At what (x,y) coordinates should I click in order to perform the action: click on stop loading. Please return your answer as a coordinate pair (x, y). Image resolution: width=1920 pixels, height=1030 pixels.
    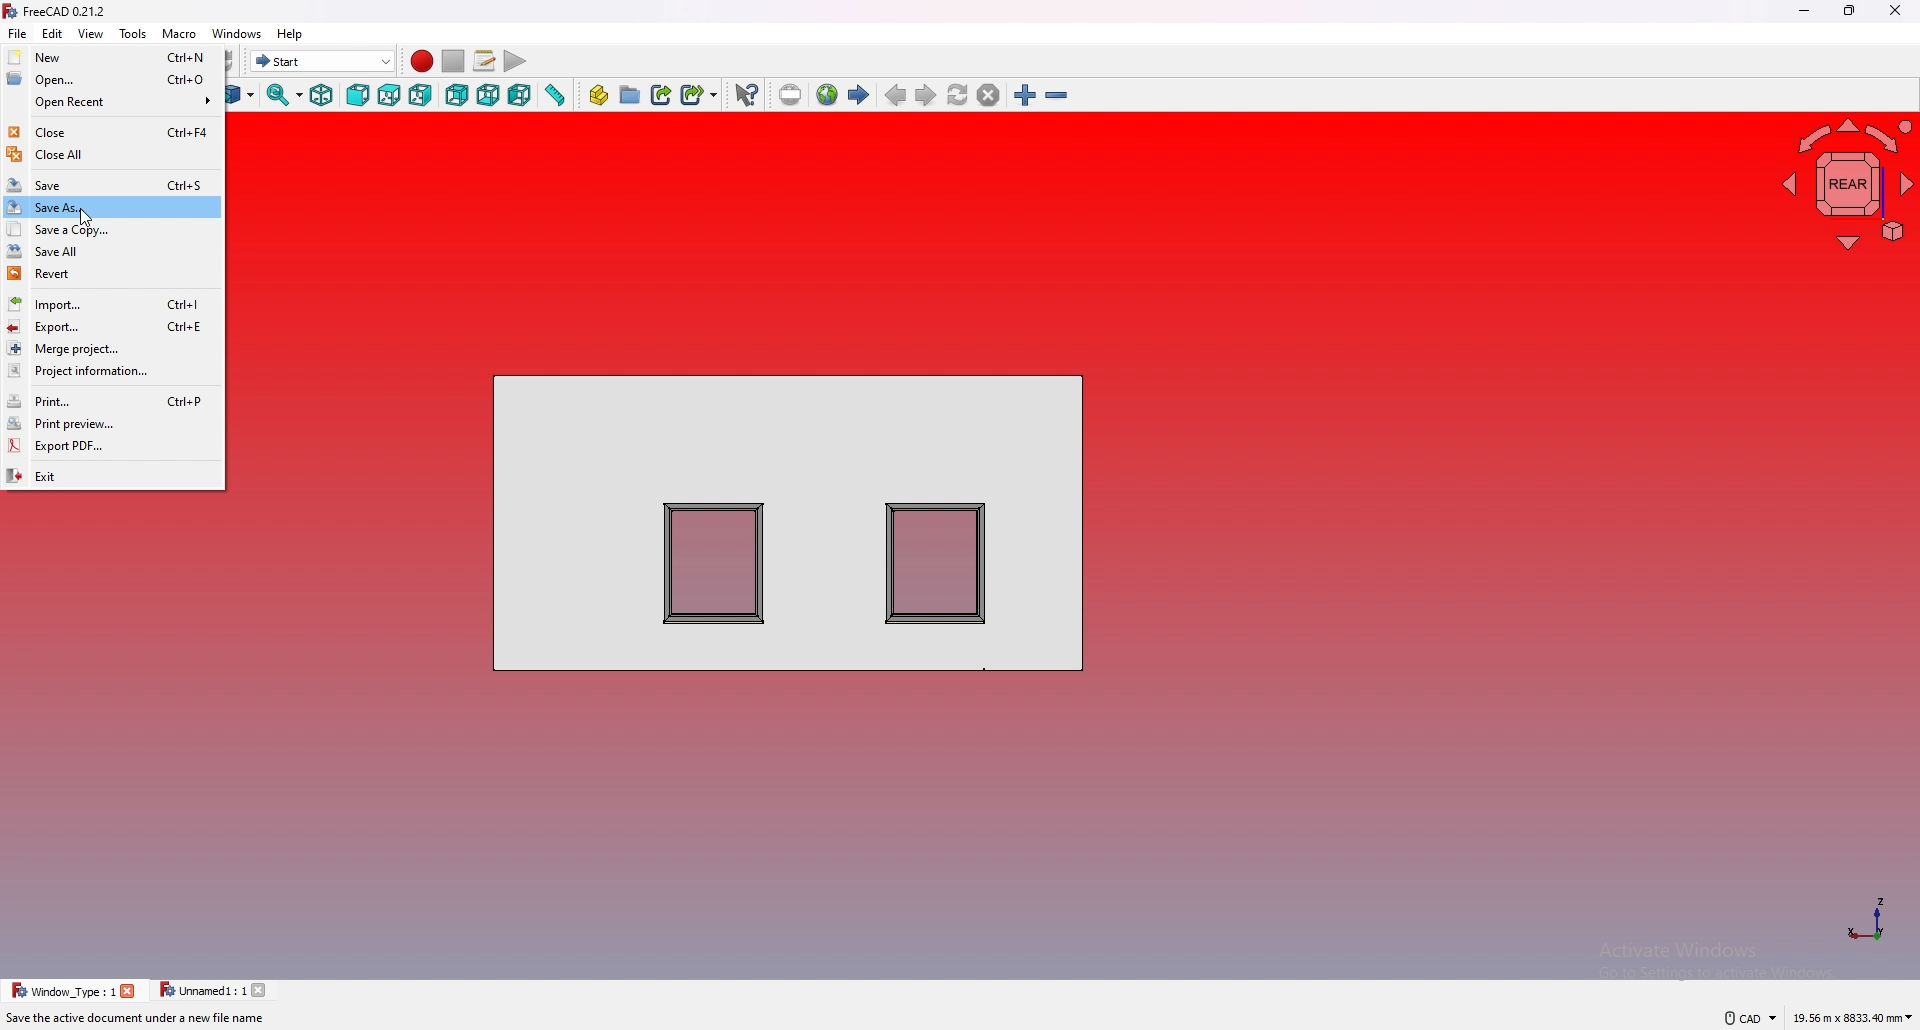
    Looking at the image, I should click on (988, 95).